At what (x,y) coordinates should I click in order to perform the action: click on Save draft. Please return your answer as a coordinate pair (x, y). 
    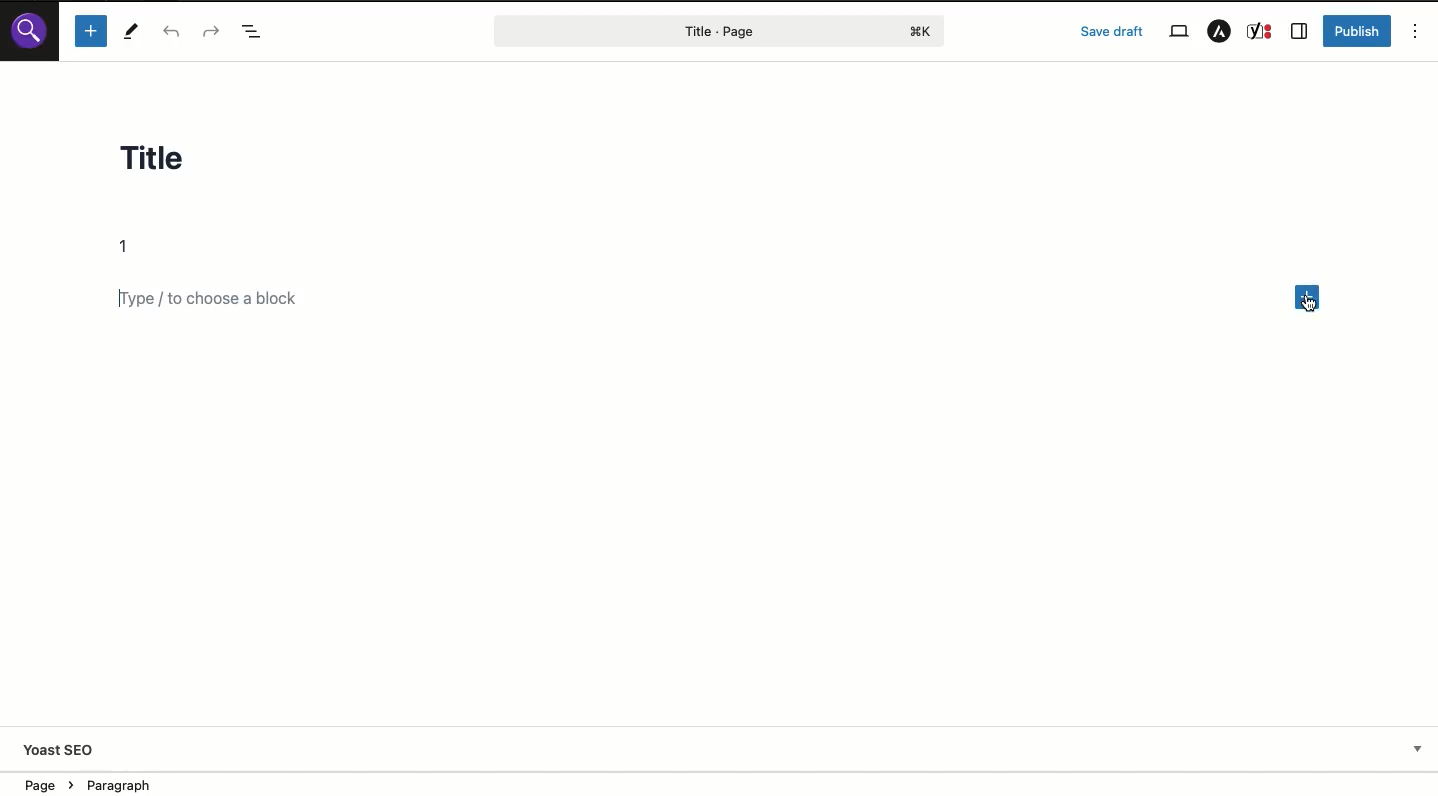
    Looking at the image, I should click on (1112, 31).